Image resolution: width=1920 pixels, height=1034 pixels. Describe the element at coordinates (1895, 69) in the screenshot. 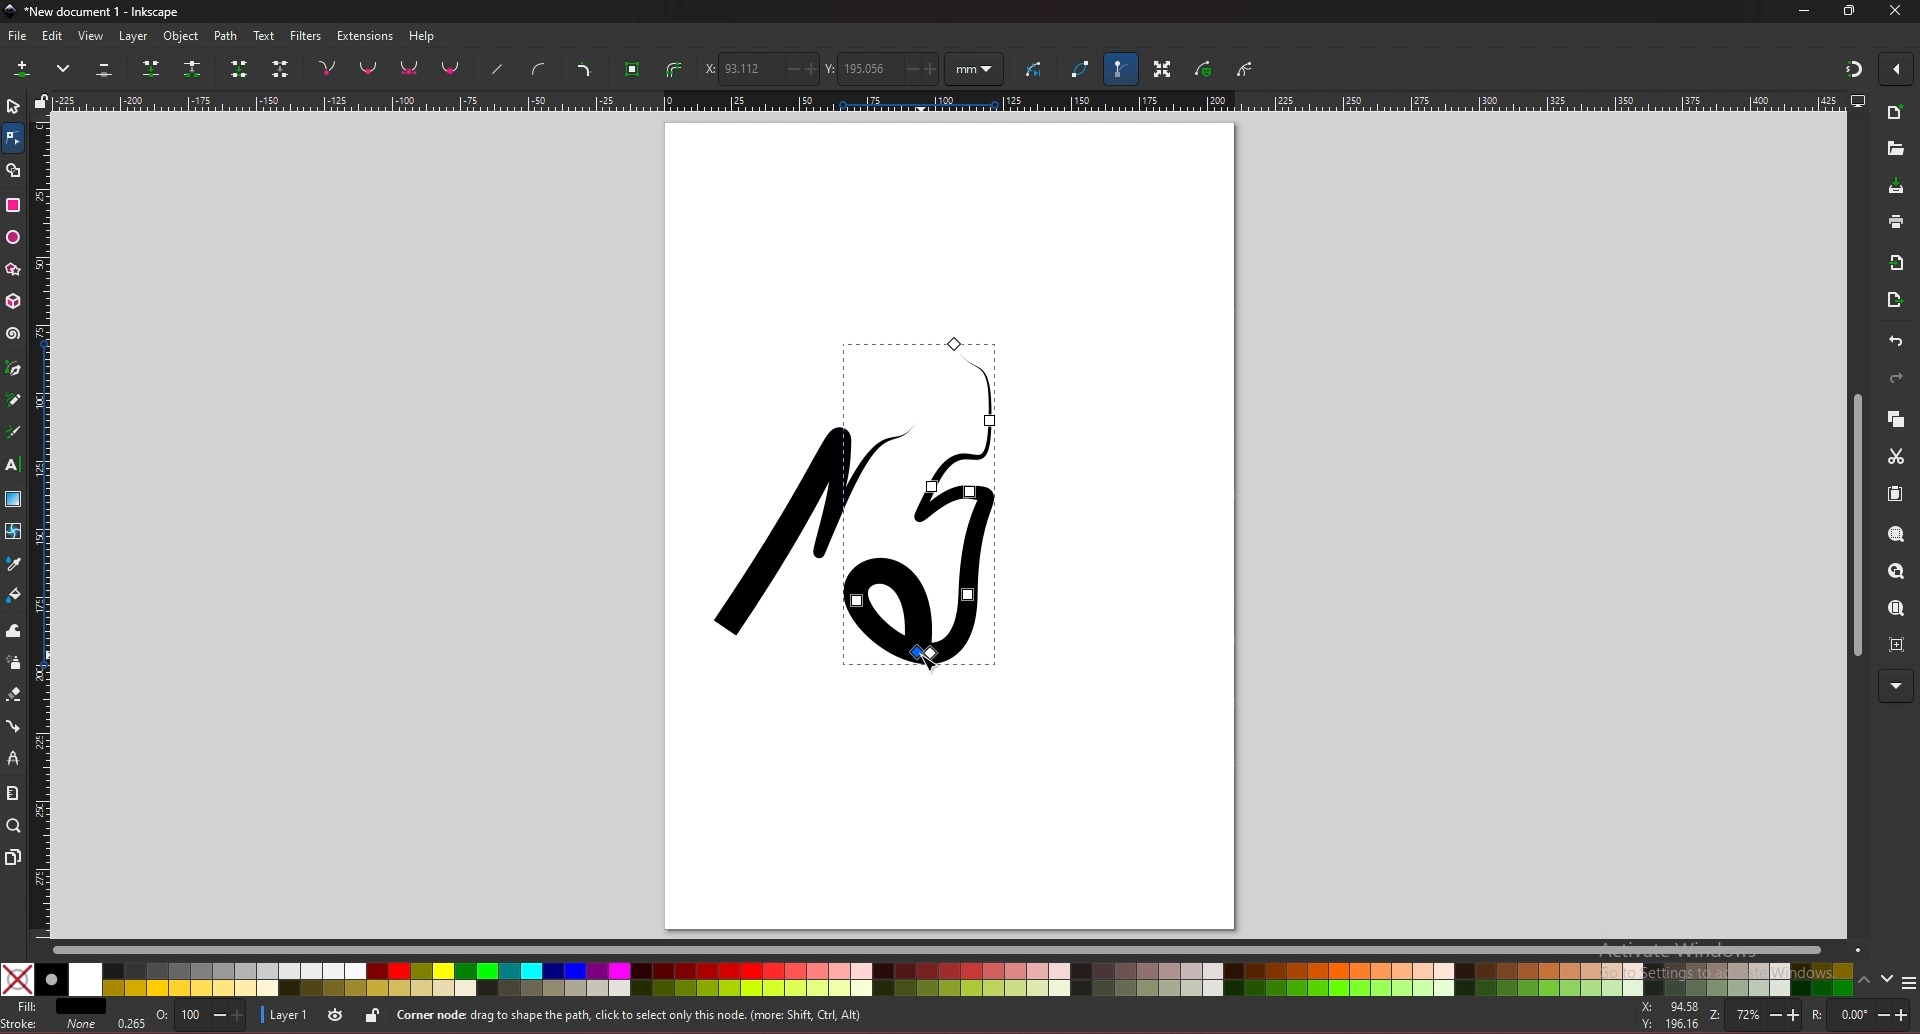

I see `enable snapping` at that location.